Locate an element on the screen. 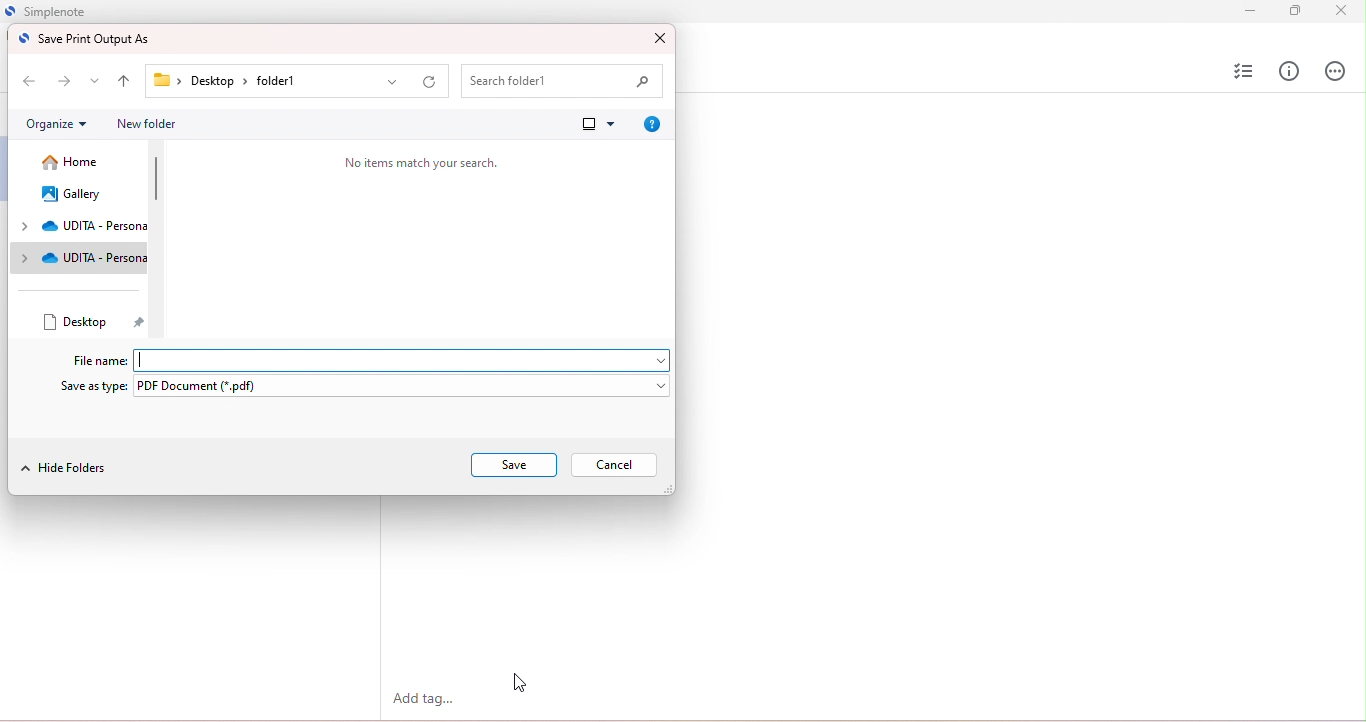 This screenshot has height=722, width=1366. search in current folder is located at coordinates (564, 82).